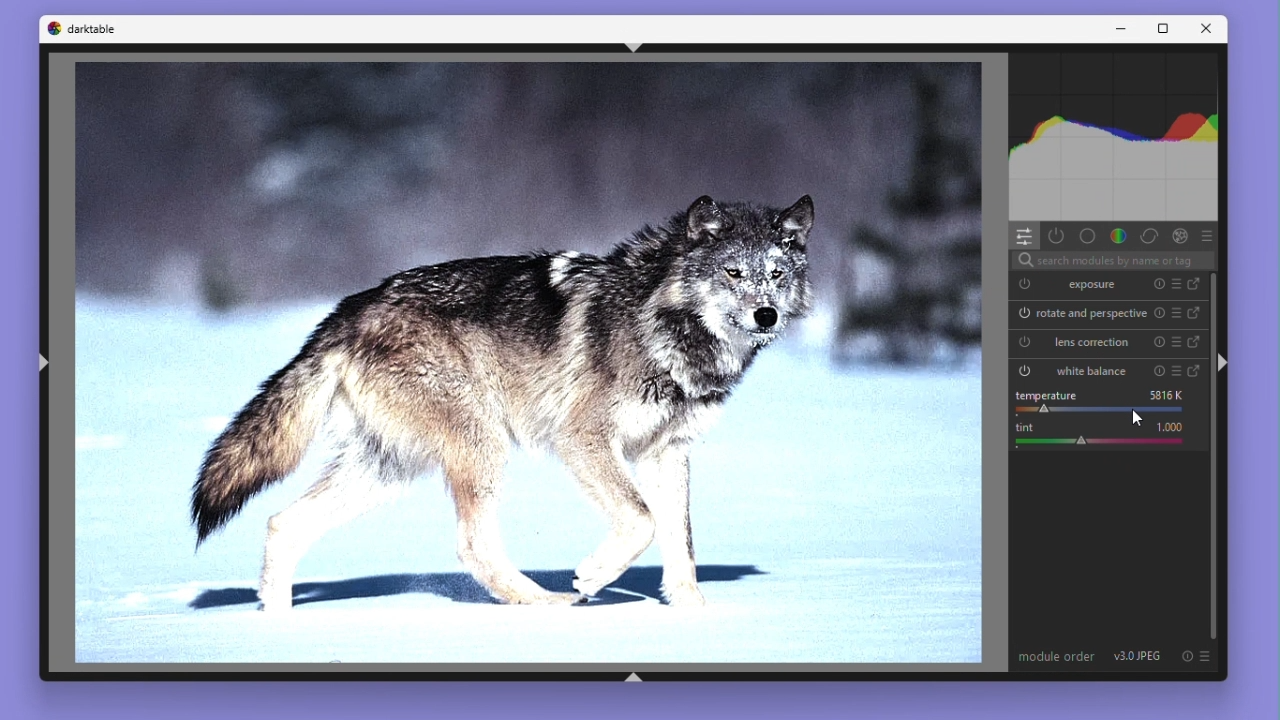 This screenshot has height=720, width=1280. I want to click on Histogram, so click(1114, 135).